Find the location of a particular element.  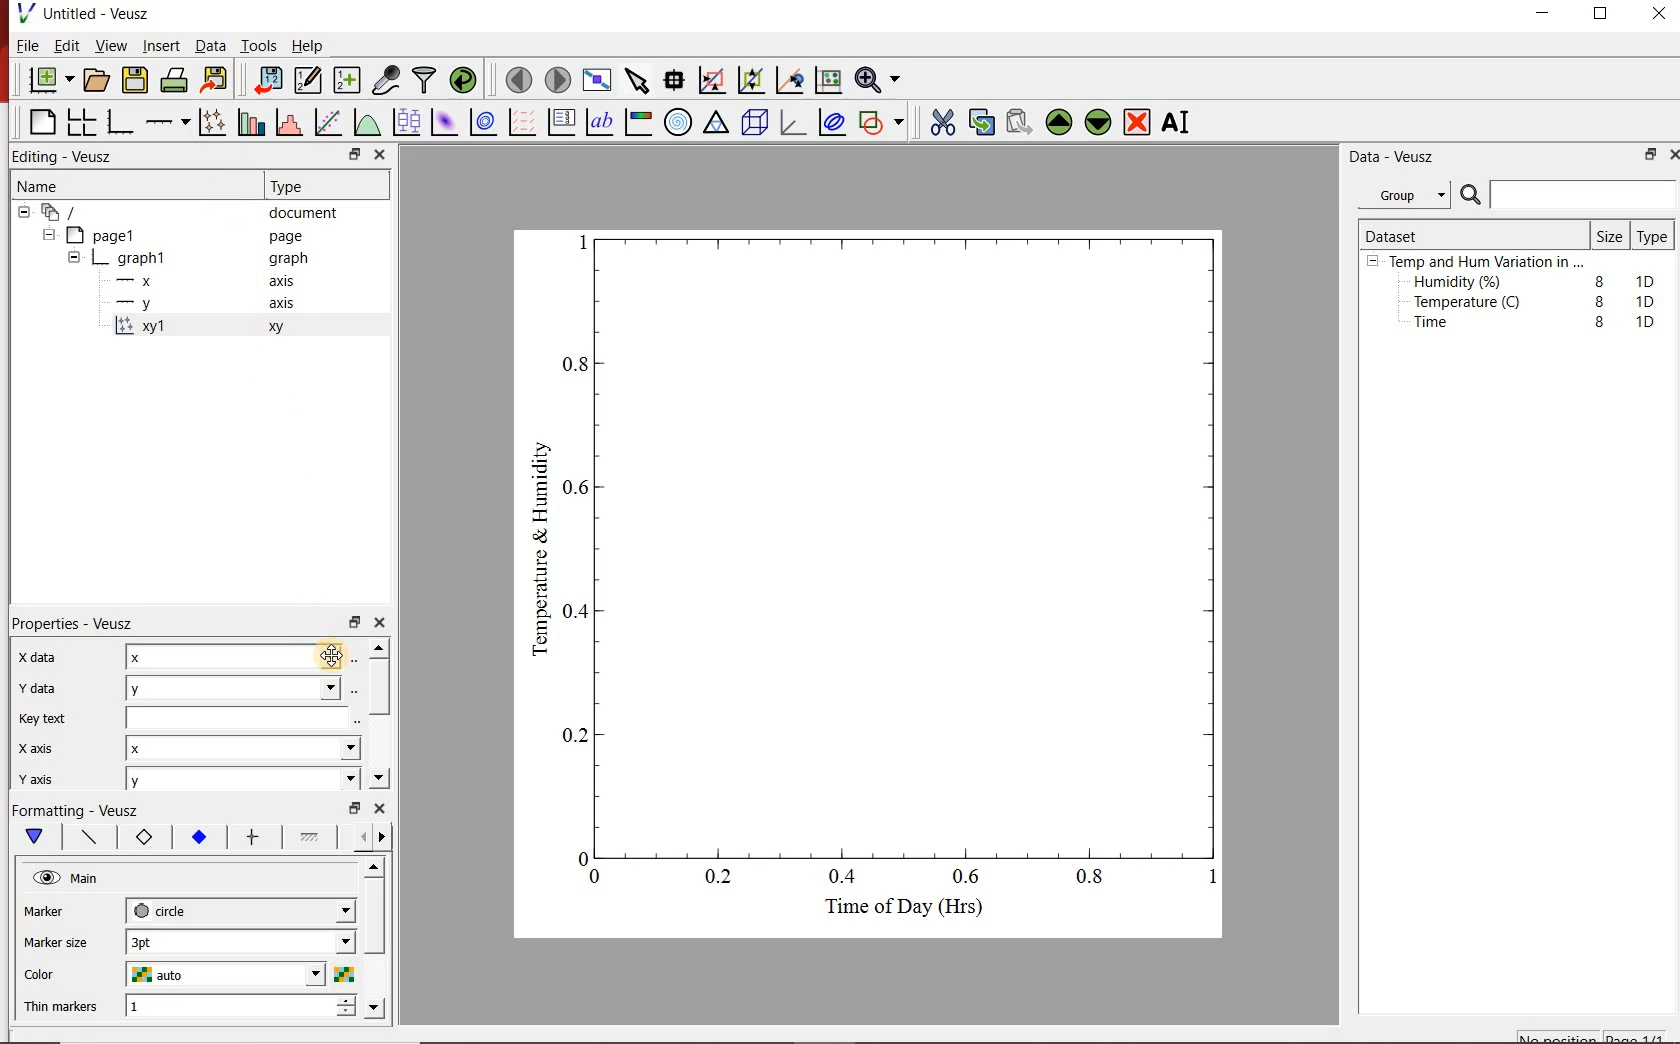

page is located at coordinates (290, 237).